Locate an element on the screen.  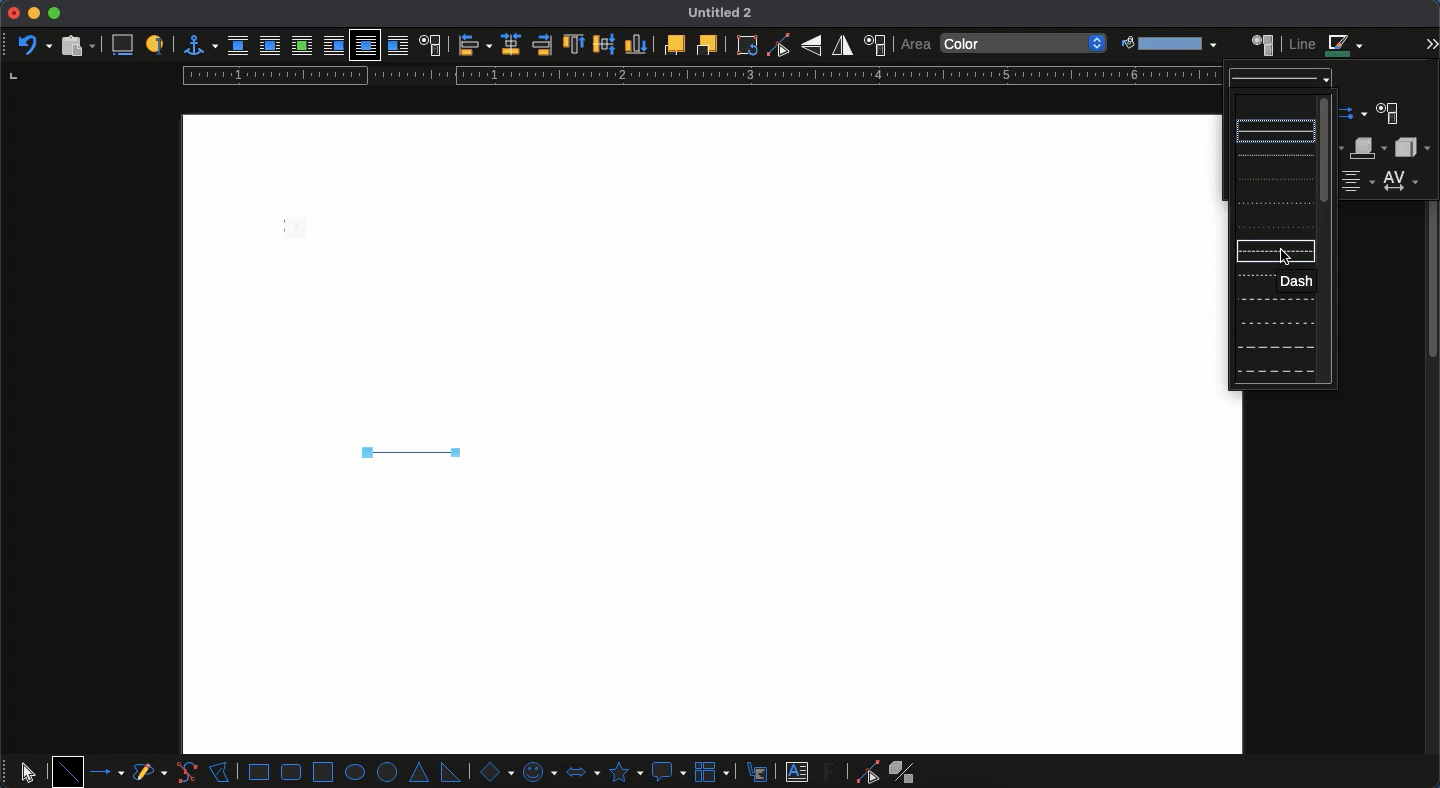
bottom is located at coordinates (637, 44).